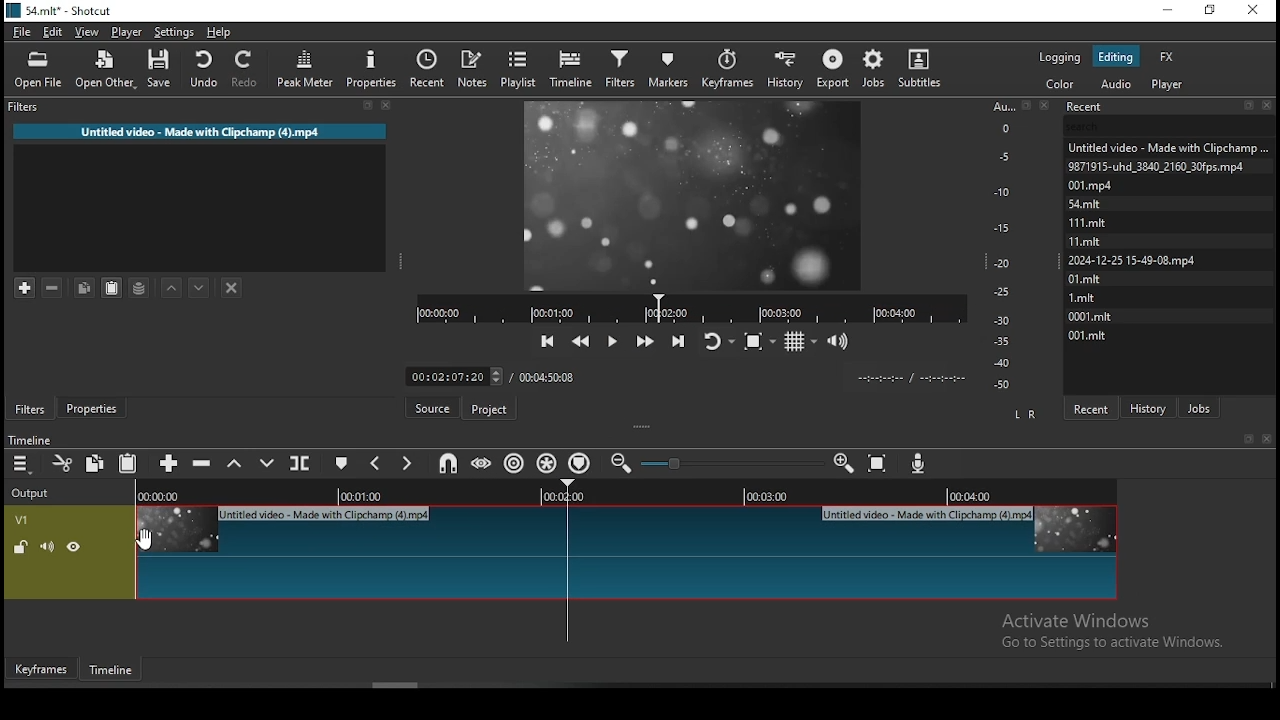 This screenshot has width=1280, height=720. Describe the element at coordinates (218, 32) in the screenshot. I see `help` at that location.